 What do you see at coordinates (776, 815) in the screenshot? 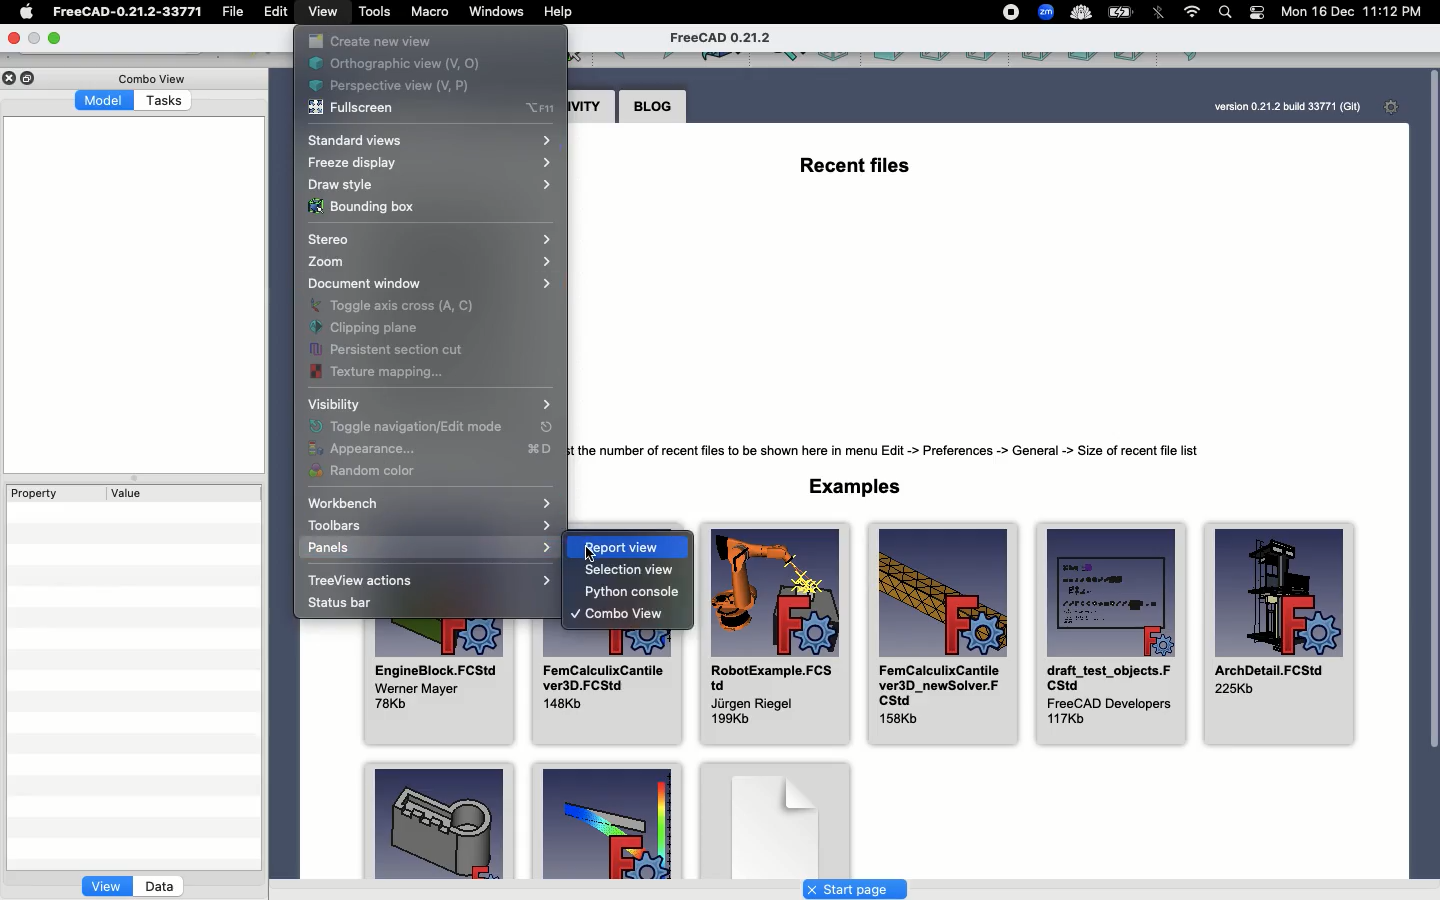
I see `Examples` at bounding box center [776, 815].